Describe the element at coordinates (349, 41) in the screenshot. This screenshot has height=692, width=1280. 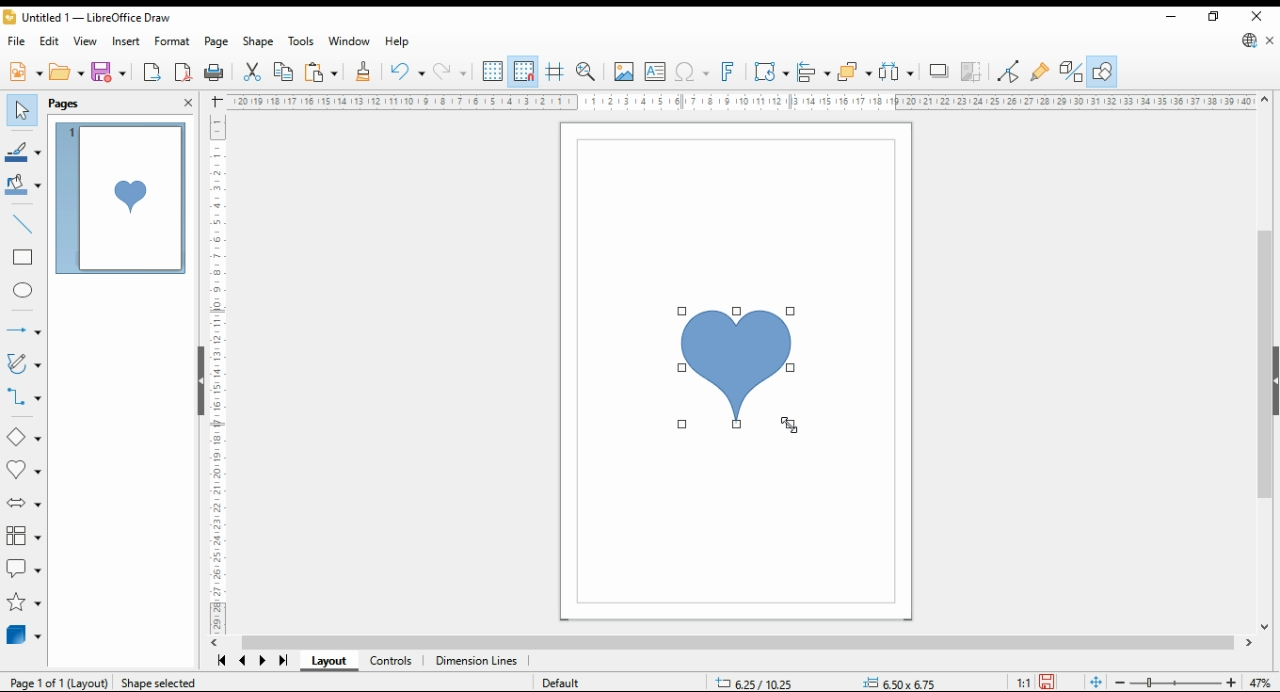
I see `window` at that location.